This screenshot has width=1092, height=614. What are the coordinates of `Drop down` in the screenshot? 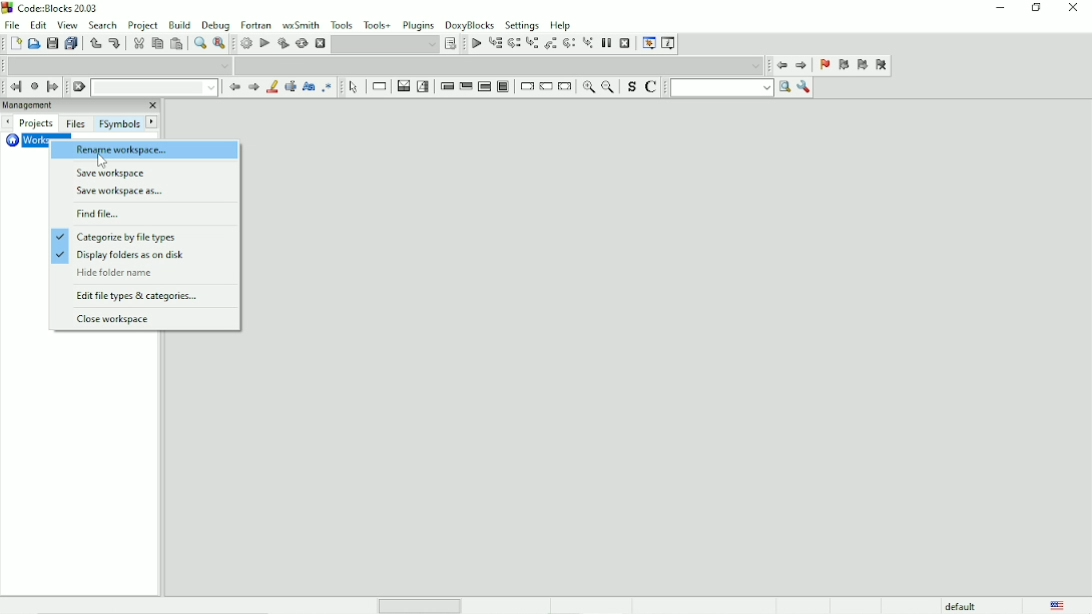 It's located at (157, 88).